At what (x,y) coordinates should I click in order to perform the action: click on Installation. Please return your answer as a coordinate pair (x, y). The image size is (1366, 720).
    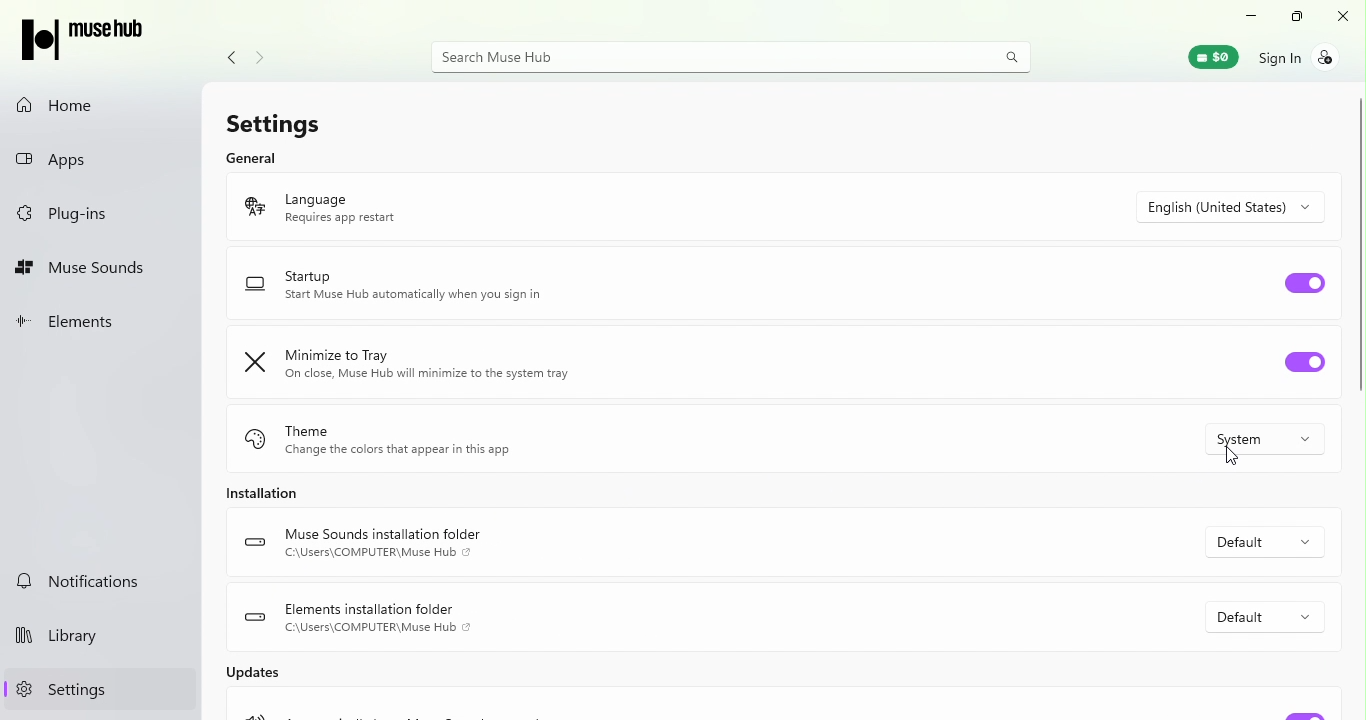
    Looking at the image, I should click on (269, 497).